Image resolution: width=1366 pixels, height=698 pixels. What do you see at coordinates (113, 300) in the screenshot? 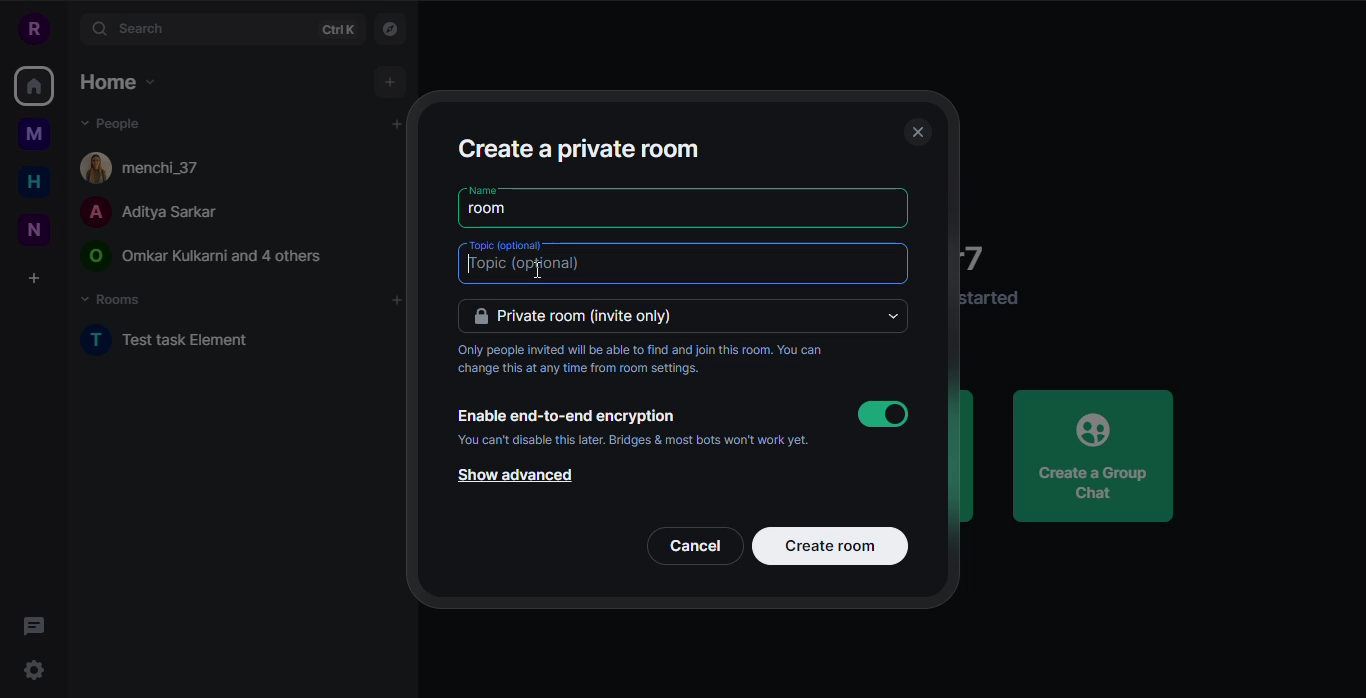
I see `rooms` at bounding box center [113, 300].